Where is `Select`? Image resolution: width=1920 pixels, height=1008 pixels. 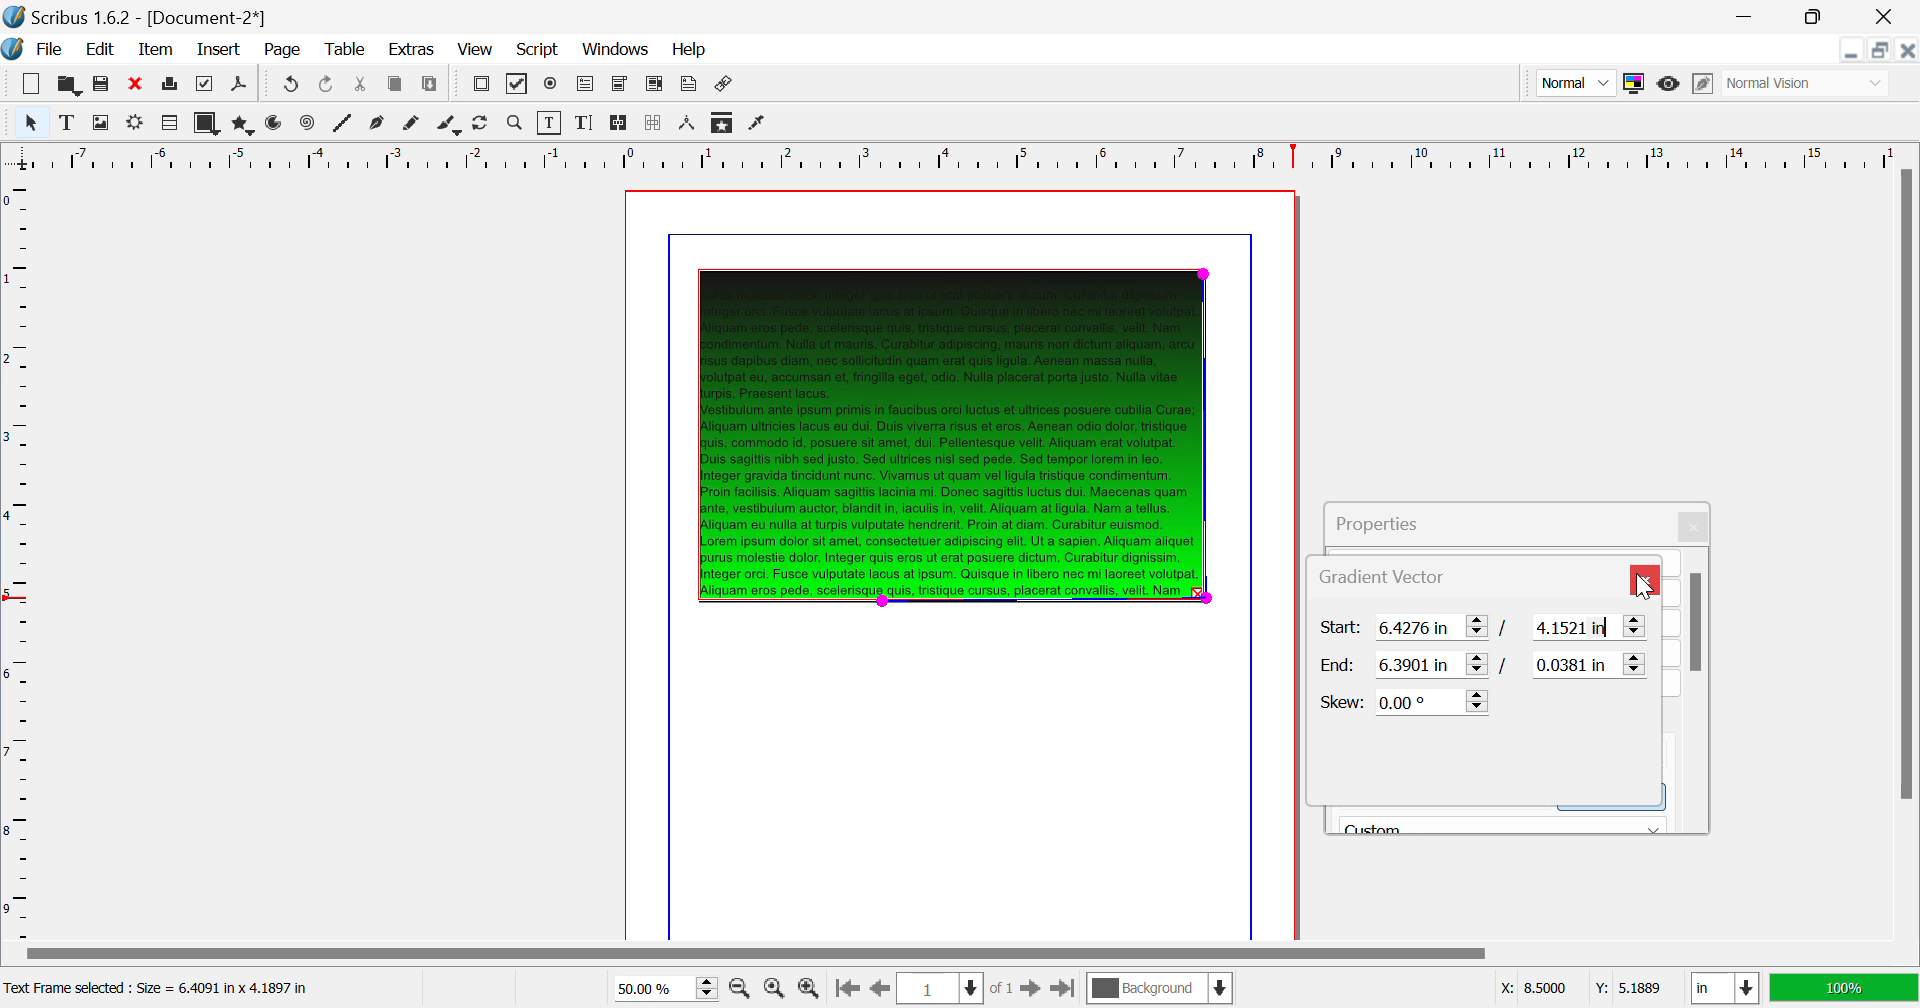 Select is located at coordinates (30, 121).